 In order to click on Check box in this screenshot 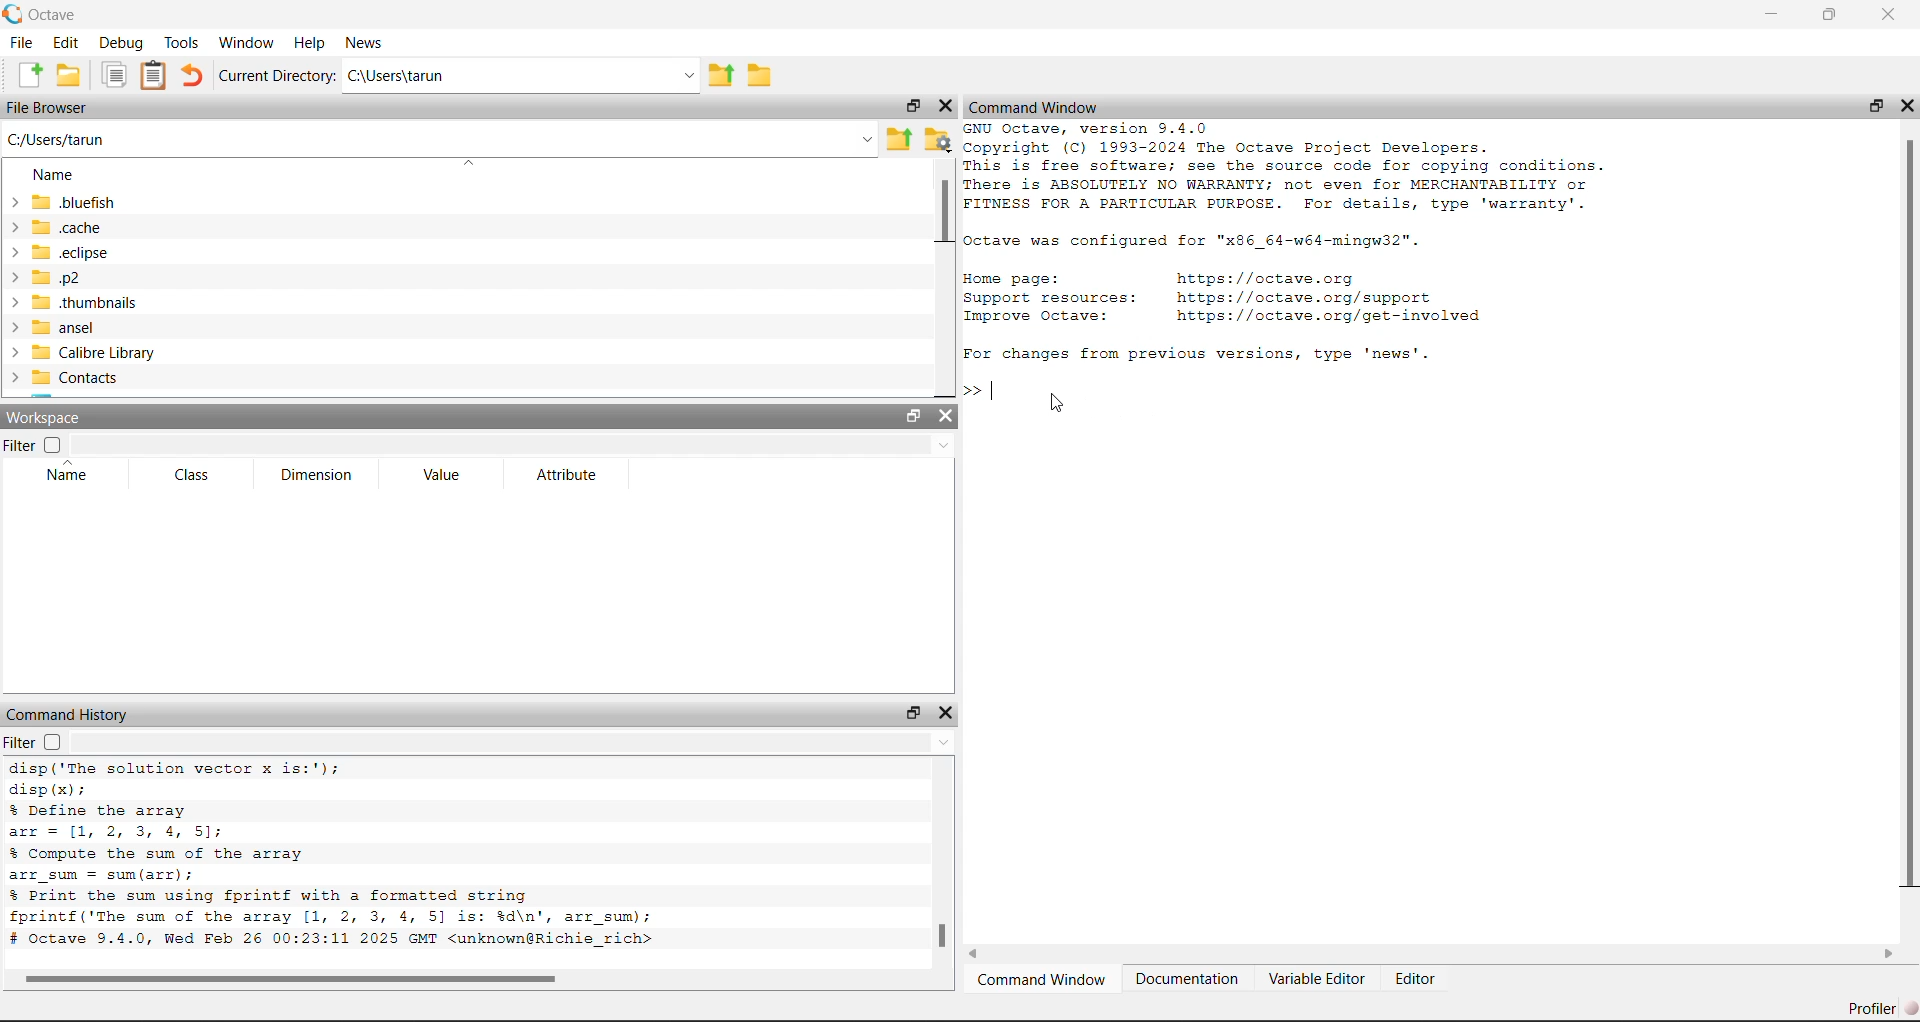, I will do `click(52, 445)`.